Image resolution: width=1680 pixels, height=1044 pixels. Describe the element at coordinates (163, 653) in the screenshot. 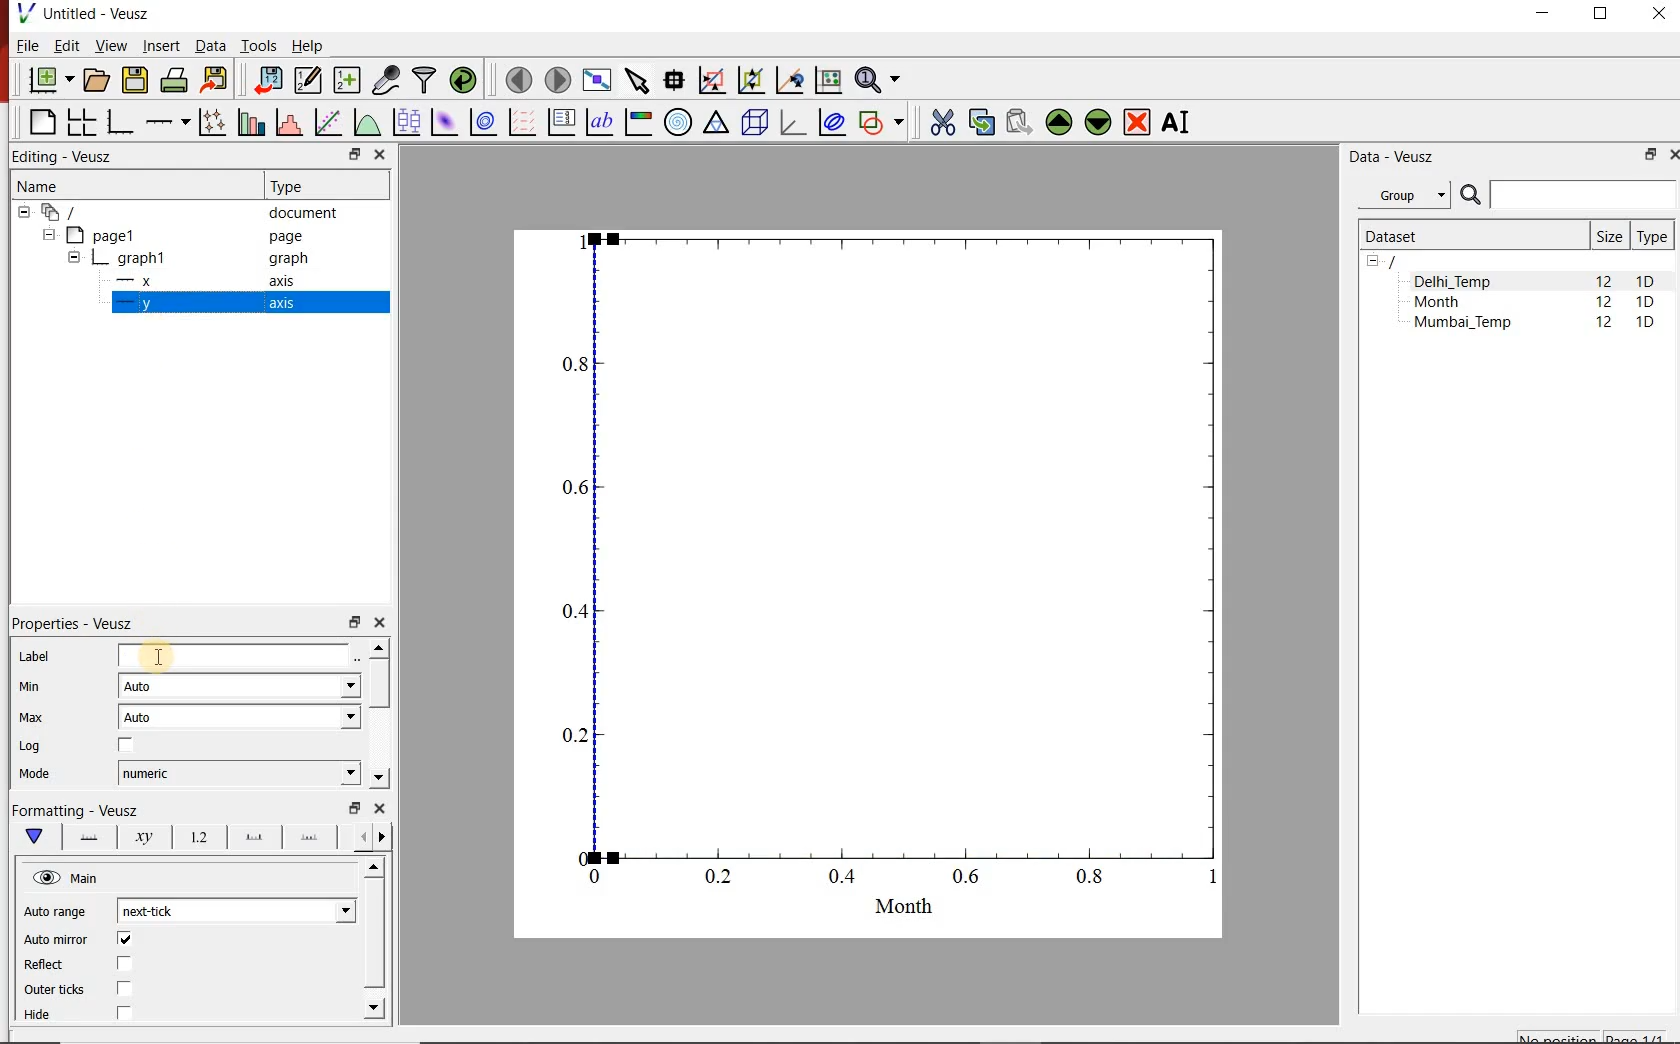

I see `cursor` at that location.